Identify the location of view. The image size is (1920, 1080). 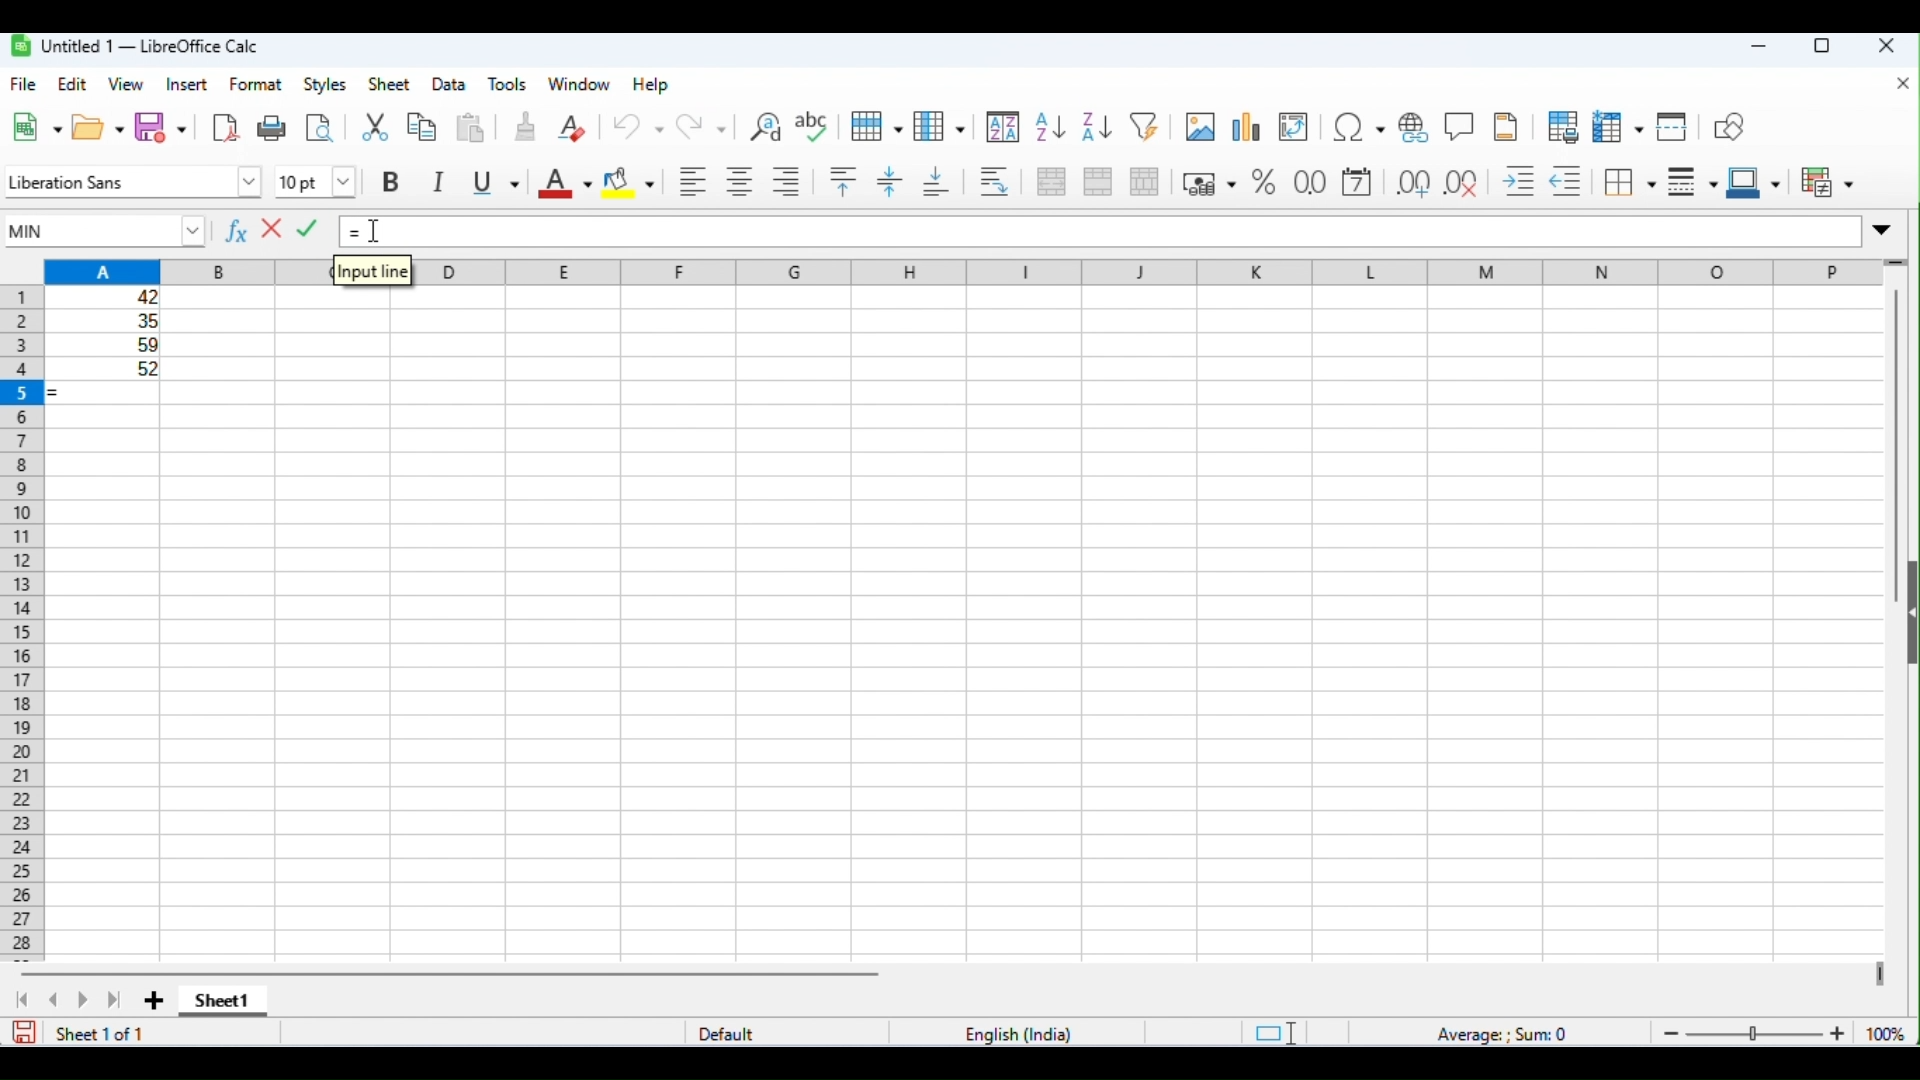
(126, 84).